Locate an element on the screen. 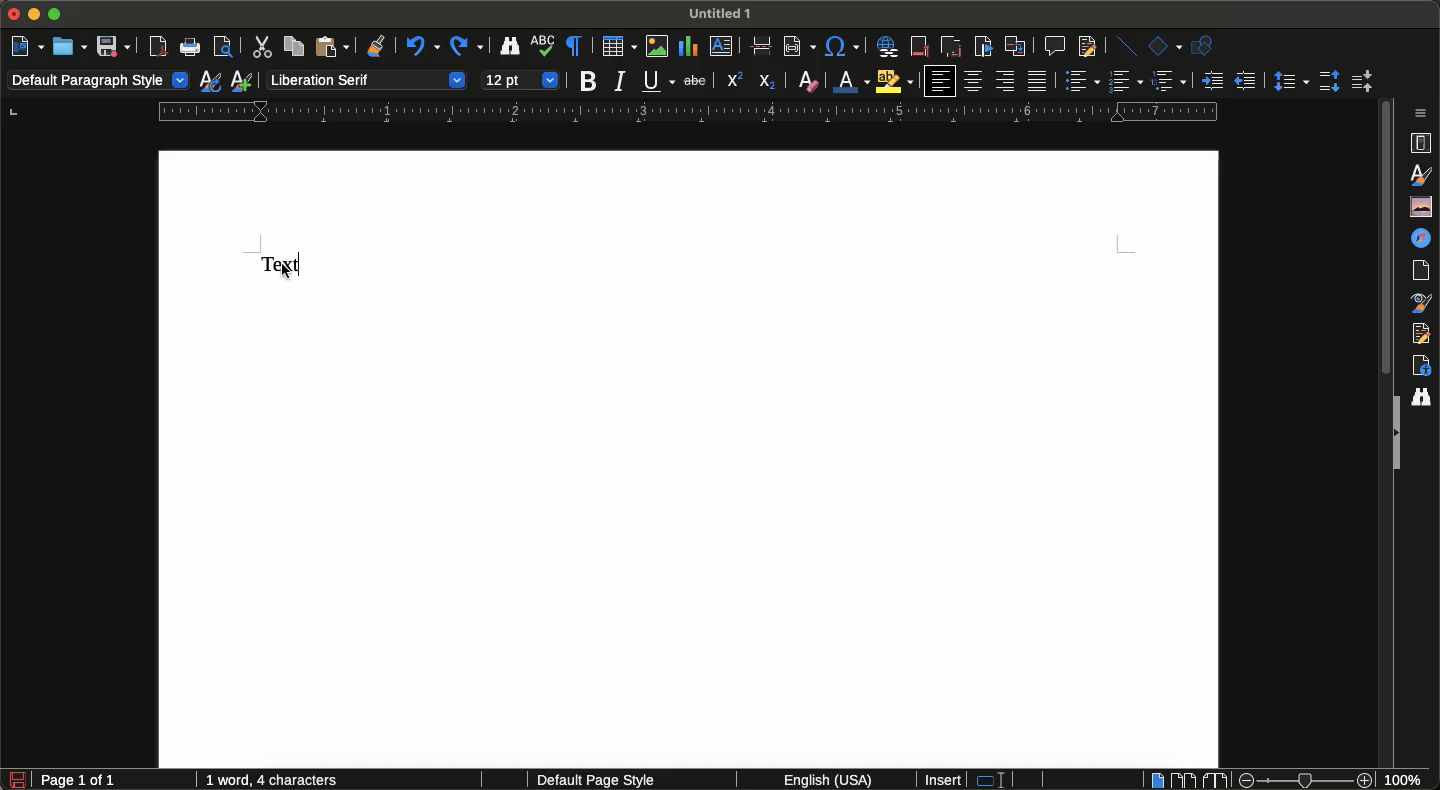  Default page style is located at coordinates (613, 781).